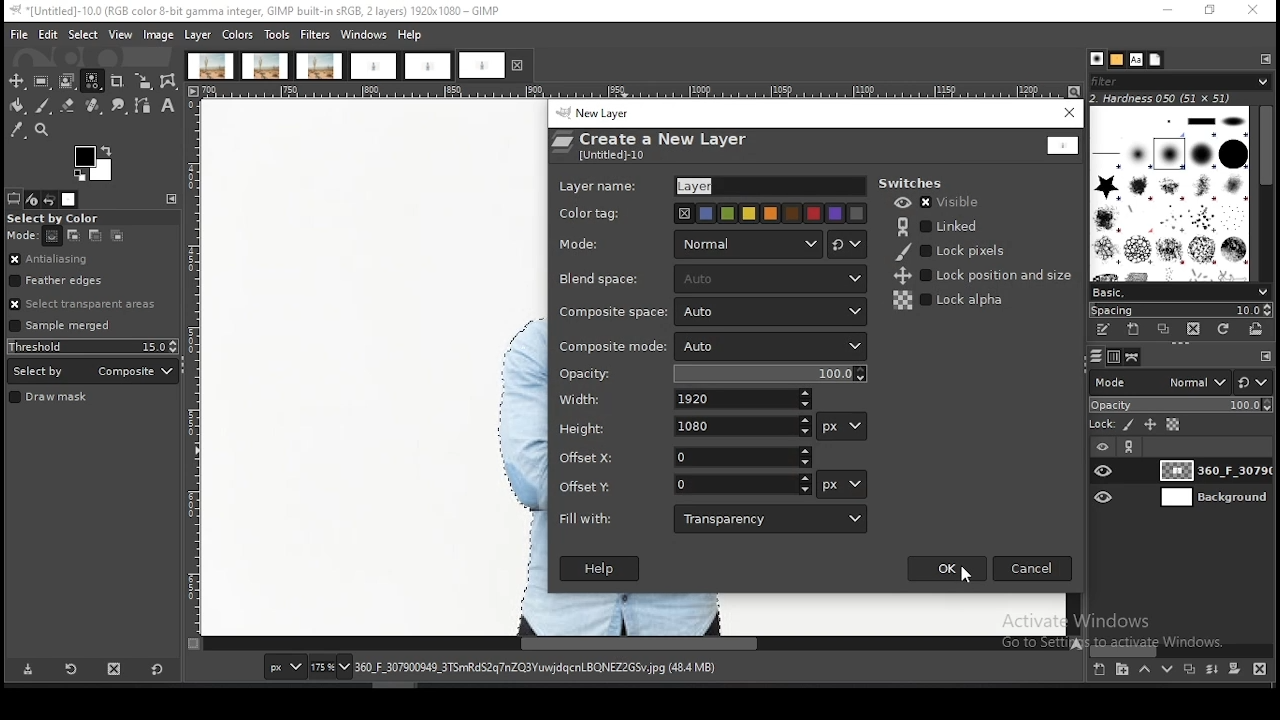  What do you see at coordinates (1069, 113) in the screenshot?
I see `close window` at bounding box center [1069, 113].